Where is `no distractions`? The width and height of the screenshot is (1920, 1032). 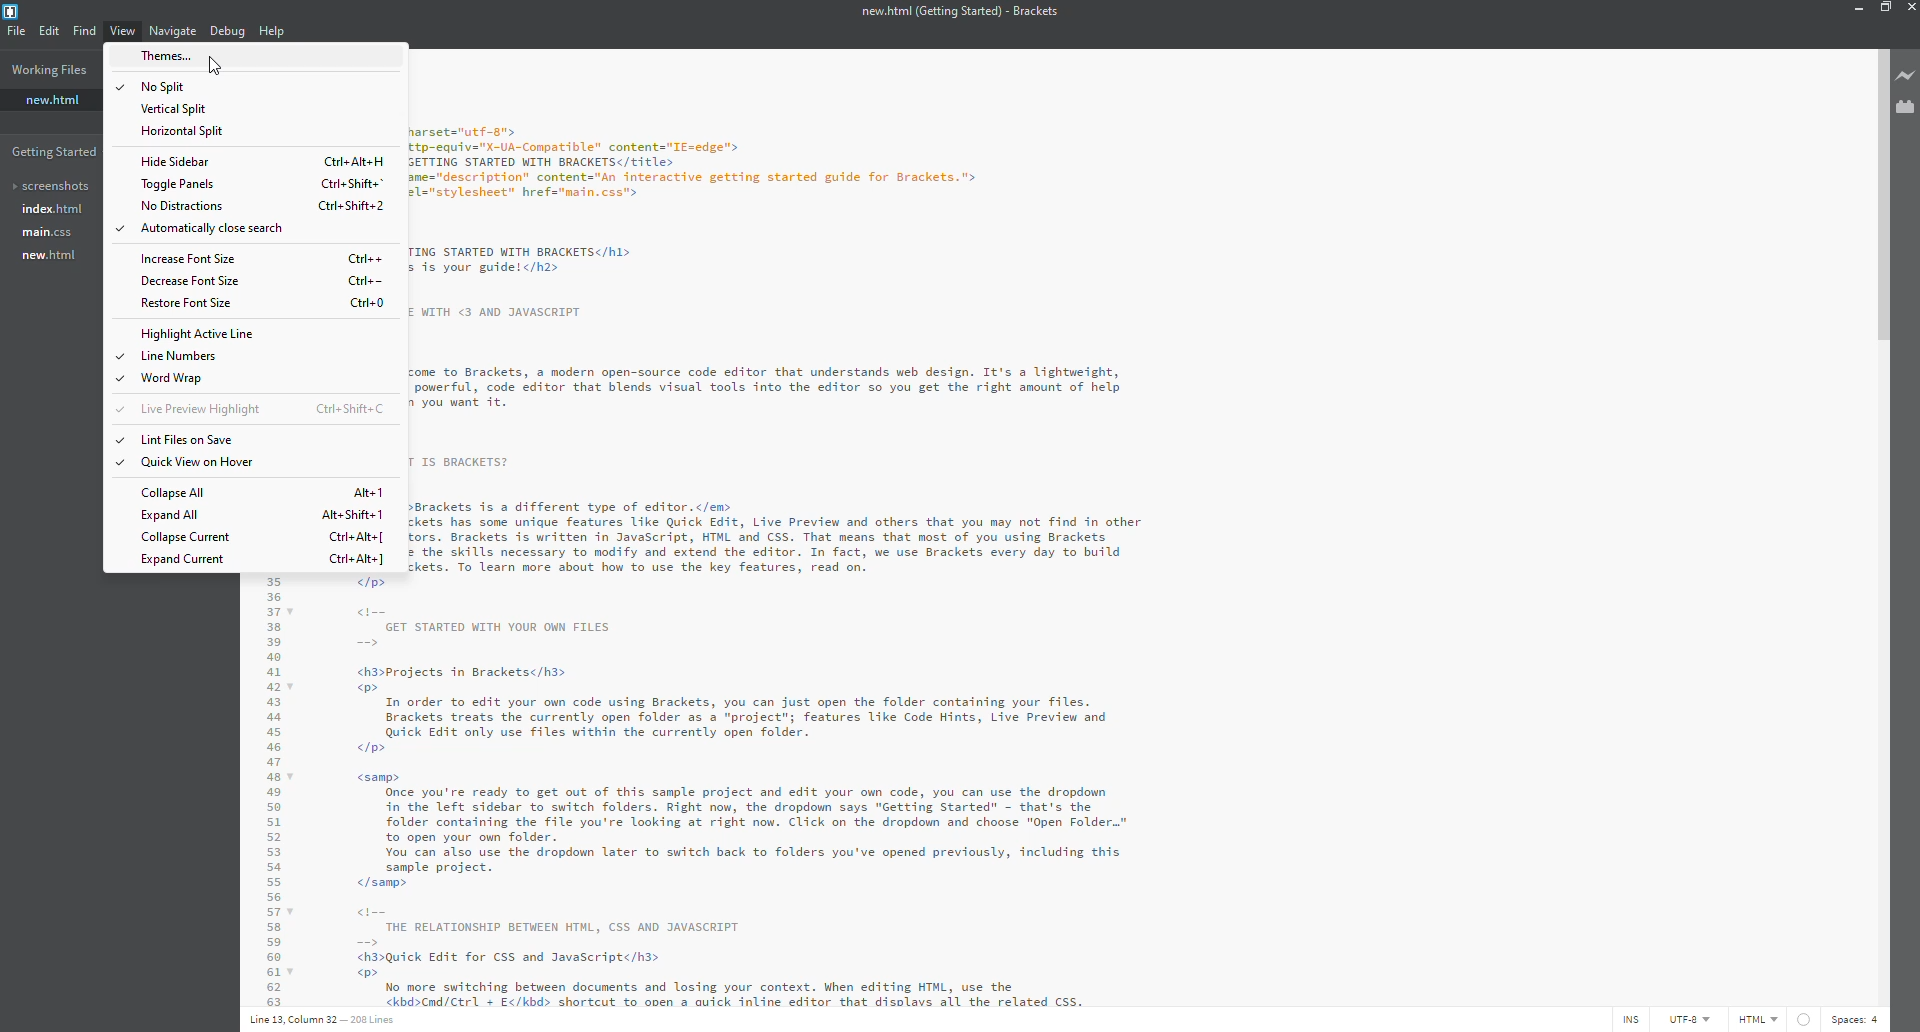 no distractions is located at coordinates (181, 206).